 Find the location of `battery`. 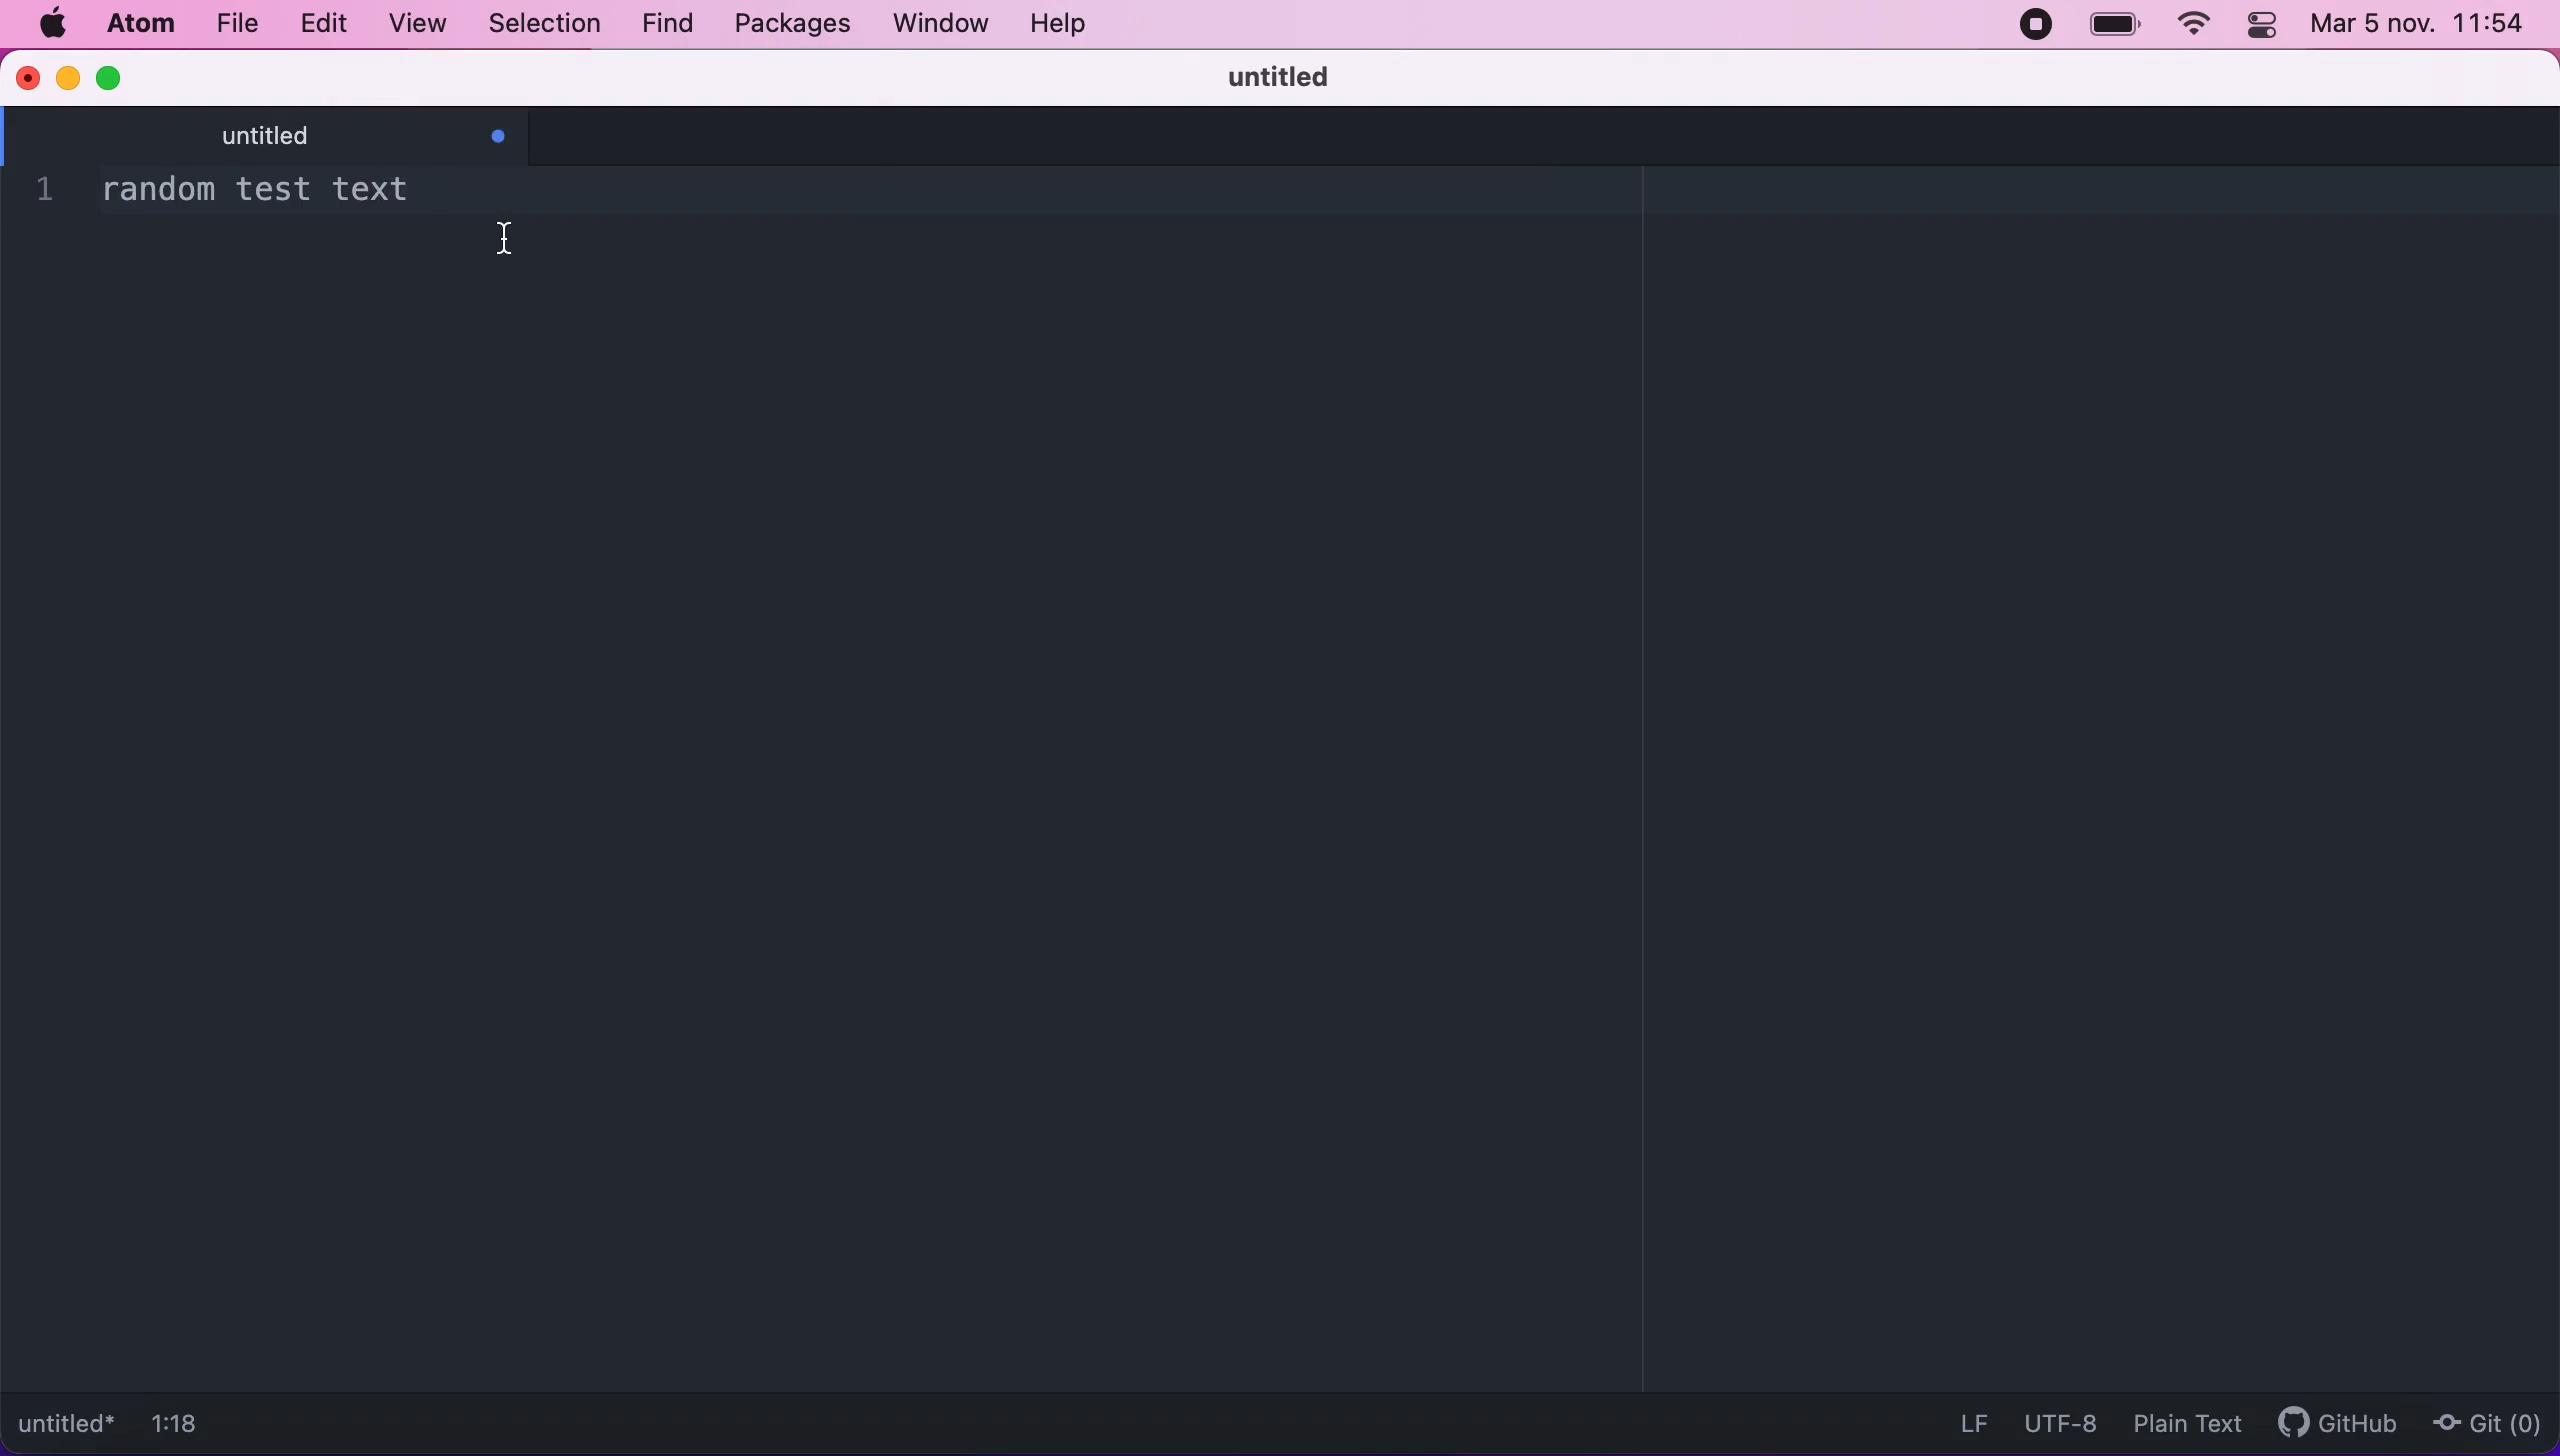

battery is located at coordinates (2115, 25).